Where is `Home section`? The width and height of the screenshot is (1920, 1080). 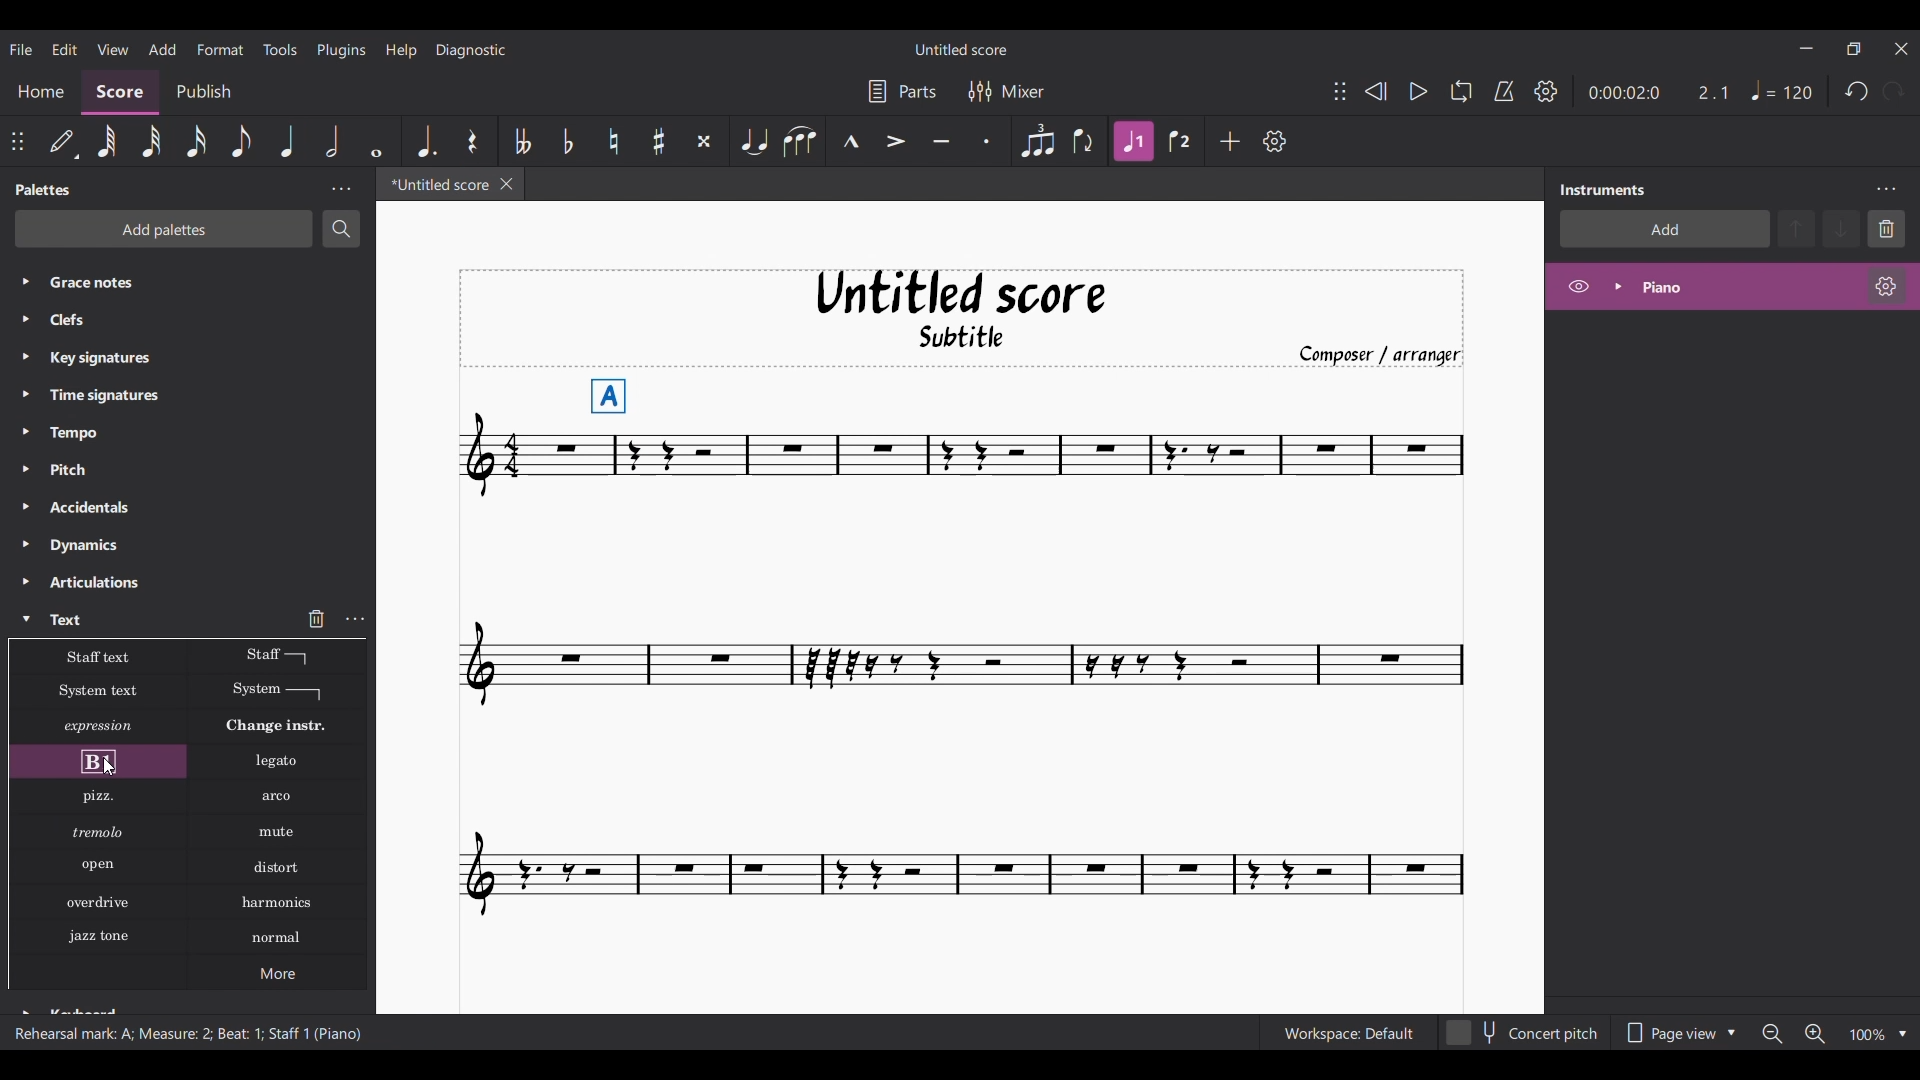
Home section is located at coordinates (41, 91).